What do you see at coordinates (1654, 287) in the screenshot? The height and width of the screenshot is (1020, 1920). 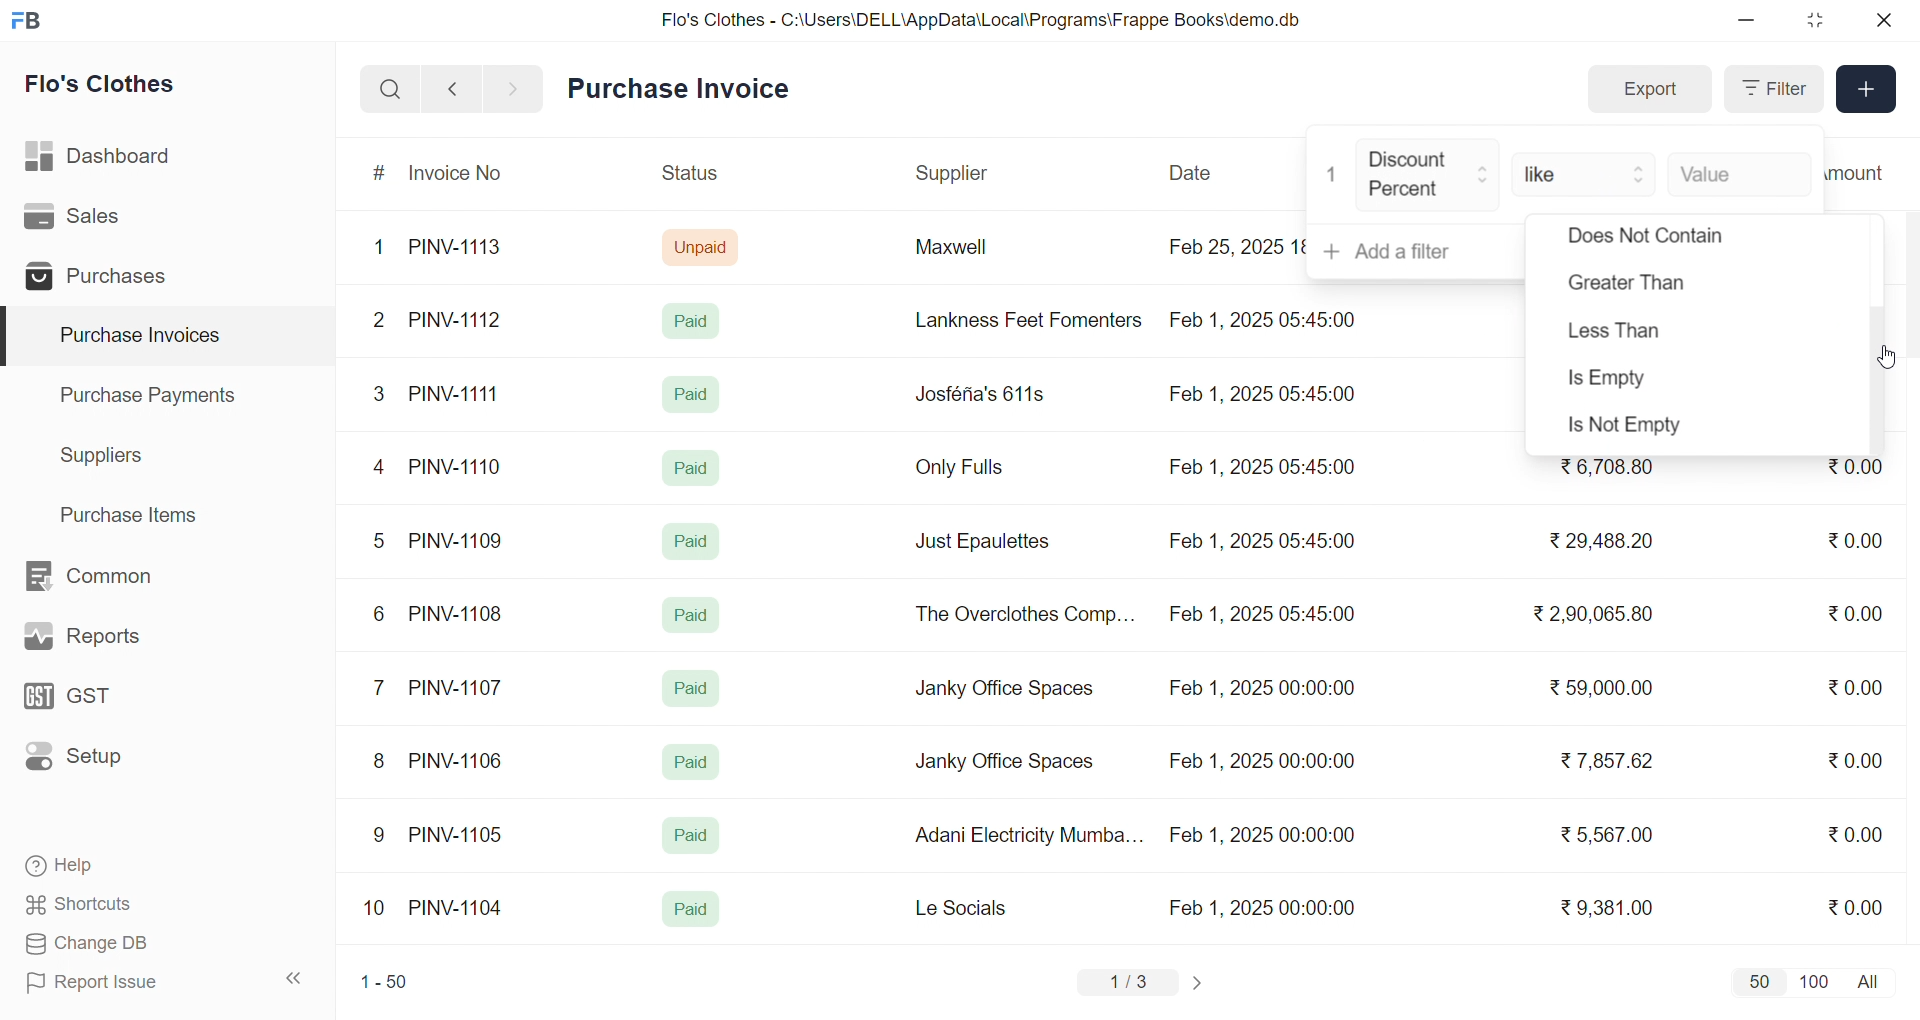 I see `Greater Than` at bounding box center [1654, 287].